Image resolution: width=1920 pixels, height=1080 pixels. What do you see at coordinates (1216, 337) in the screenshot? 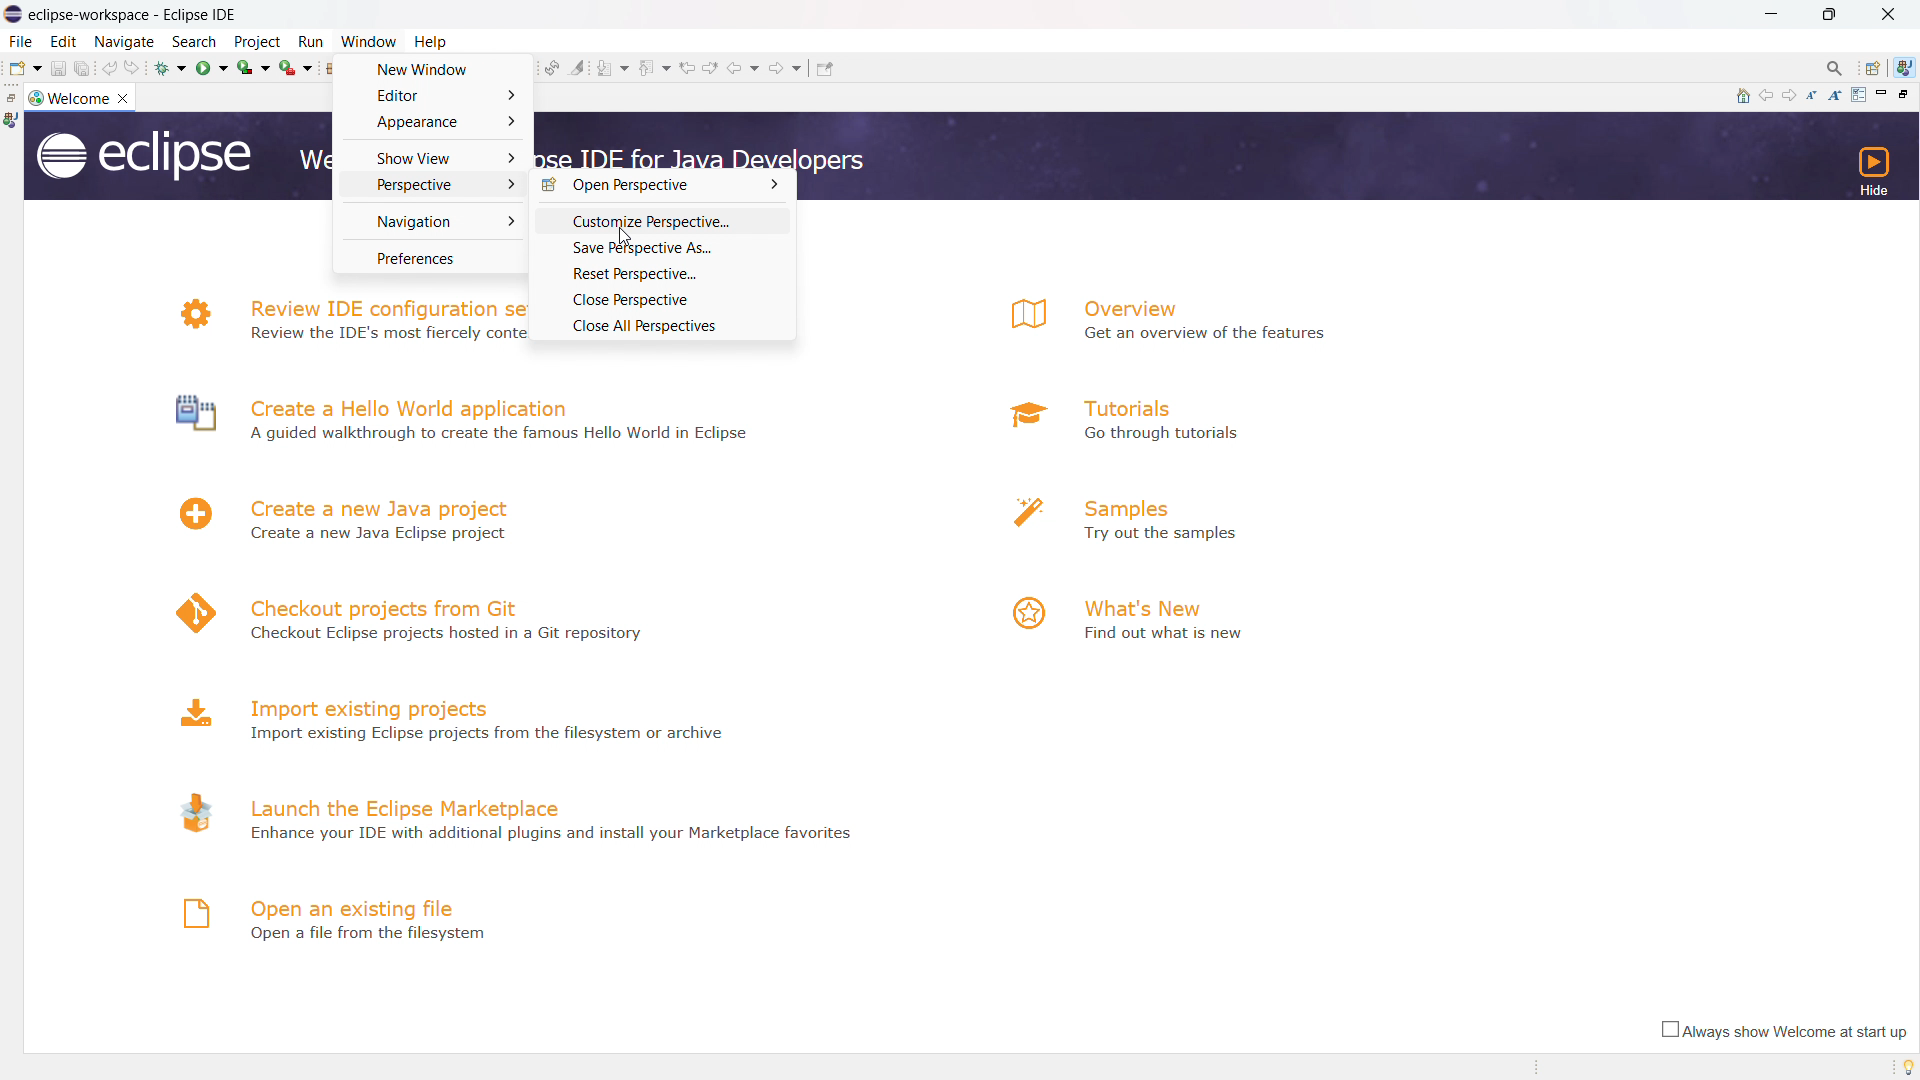
I see `Get an overview of the features` at bounding box center [1216, 337].